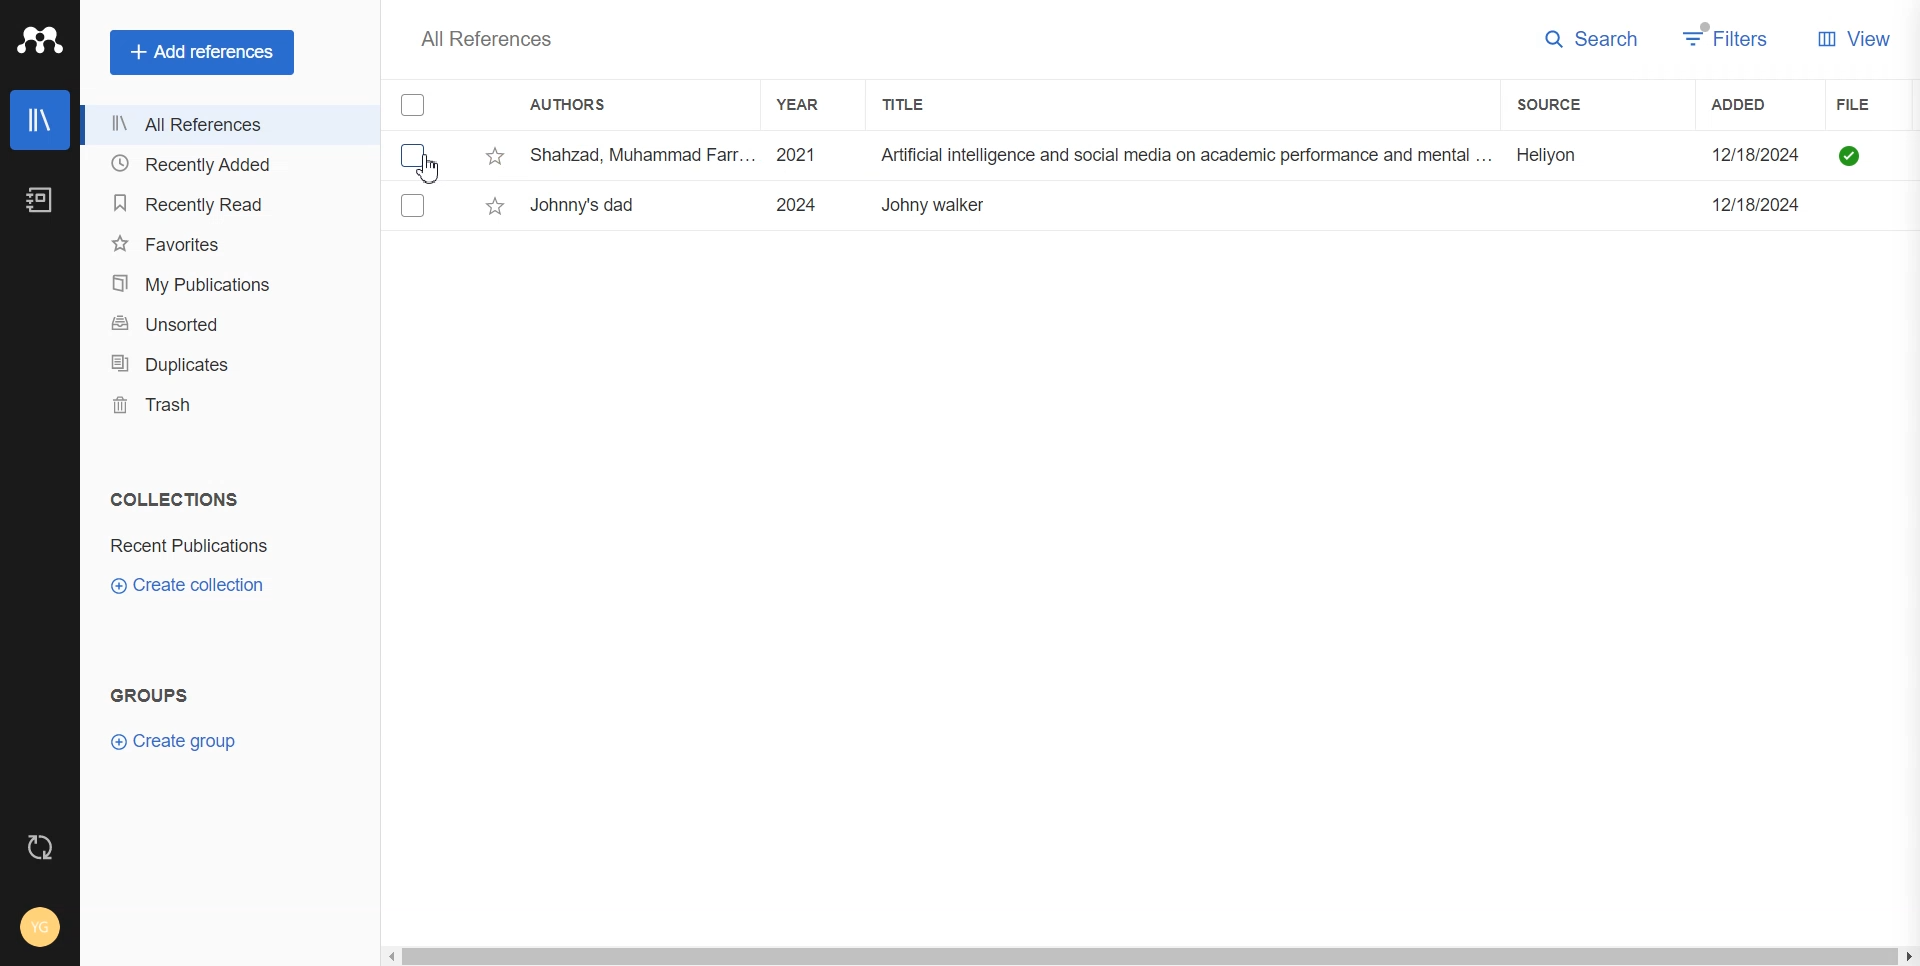  Describe the element at coordinates (1149, 958) in the screenshot. I see `Horizontal scroll bar` at that location.